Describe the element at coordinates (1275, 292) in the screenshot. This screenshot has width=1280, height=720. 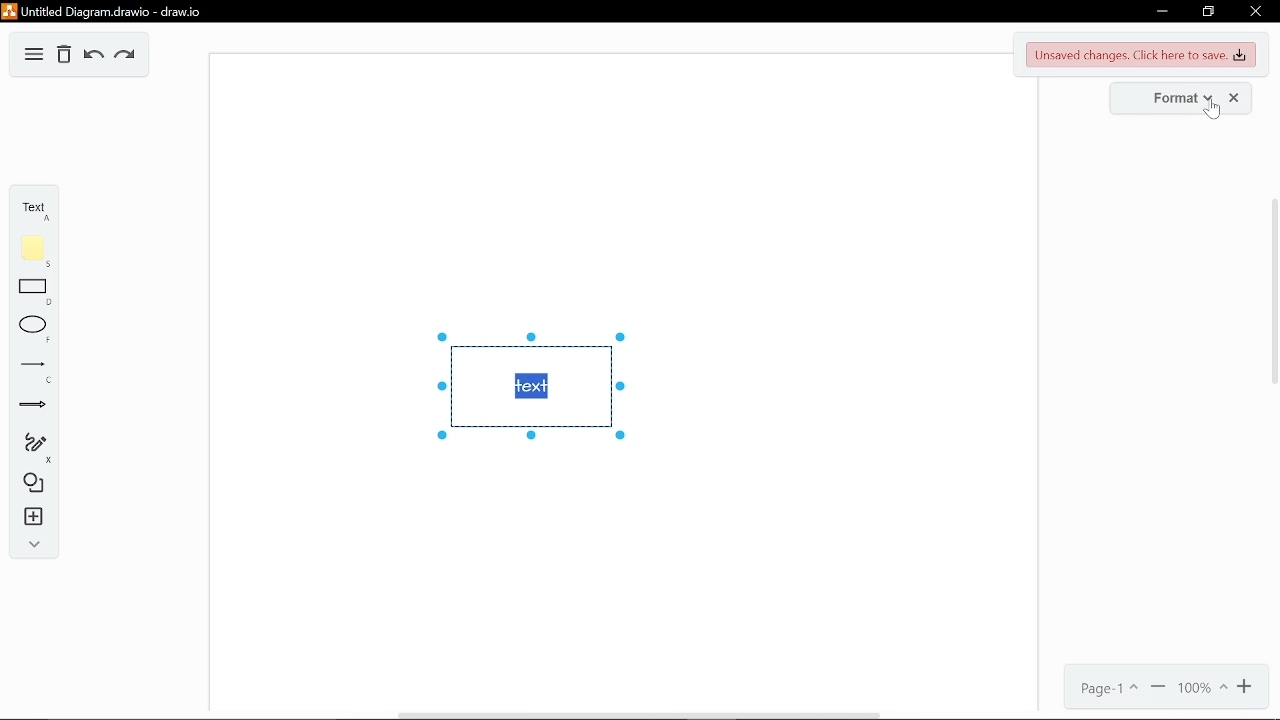
I see `vertical scrollbar` at that location.